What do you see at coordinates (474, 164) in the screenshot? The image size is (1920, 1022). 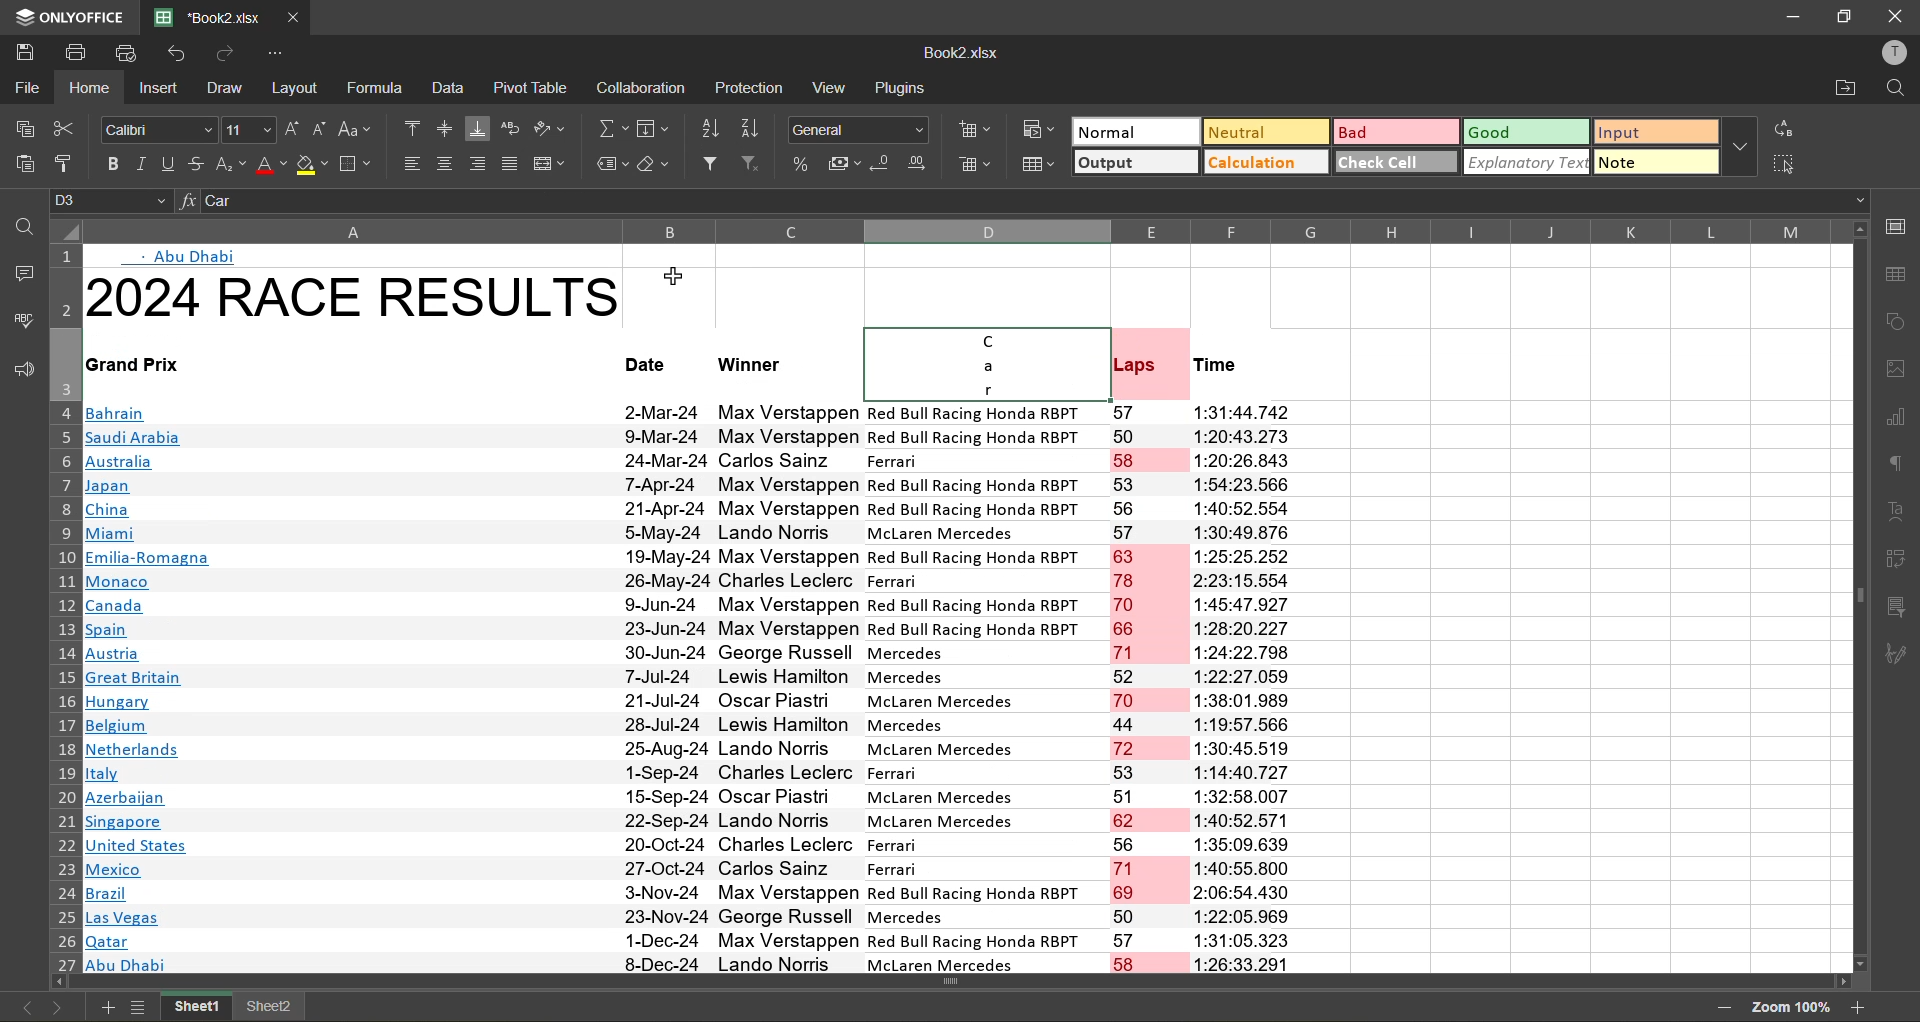 I see `align right` at bounding box center [474, 164].